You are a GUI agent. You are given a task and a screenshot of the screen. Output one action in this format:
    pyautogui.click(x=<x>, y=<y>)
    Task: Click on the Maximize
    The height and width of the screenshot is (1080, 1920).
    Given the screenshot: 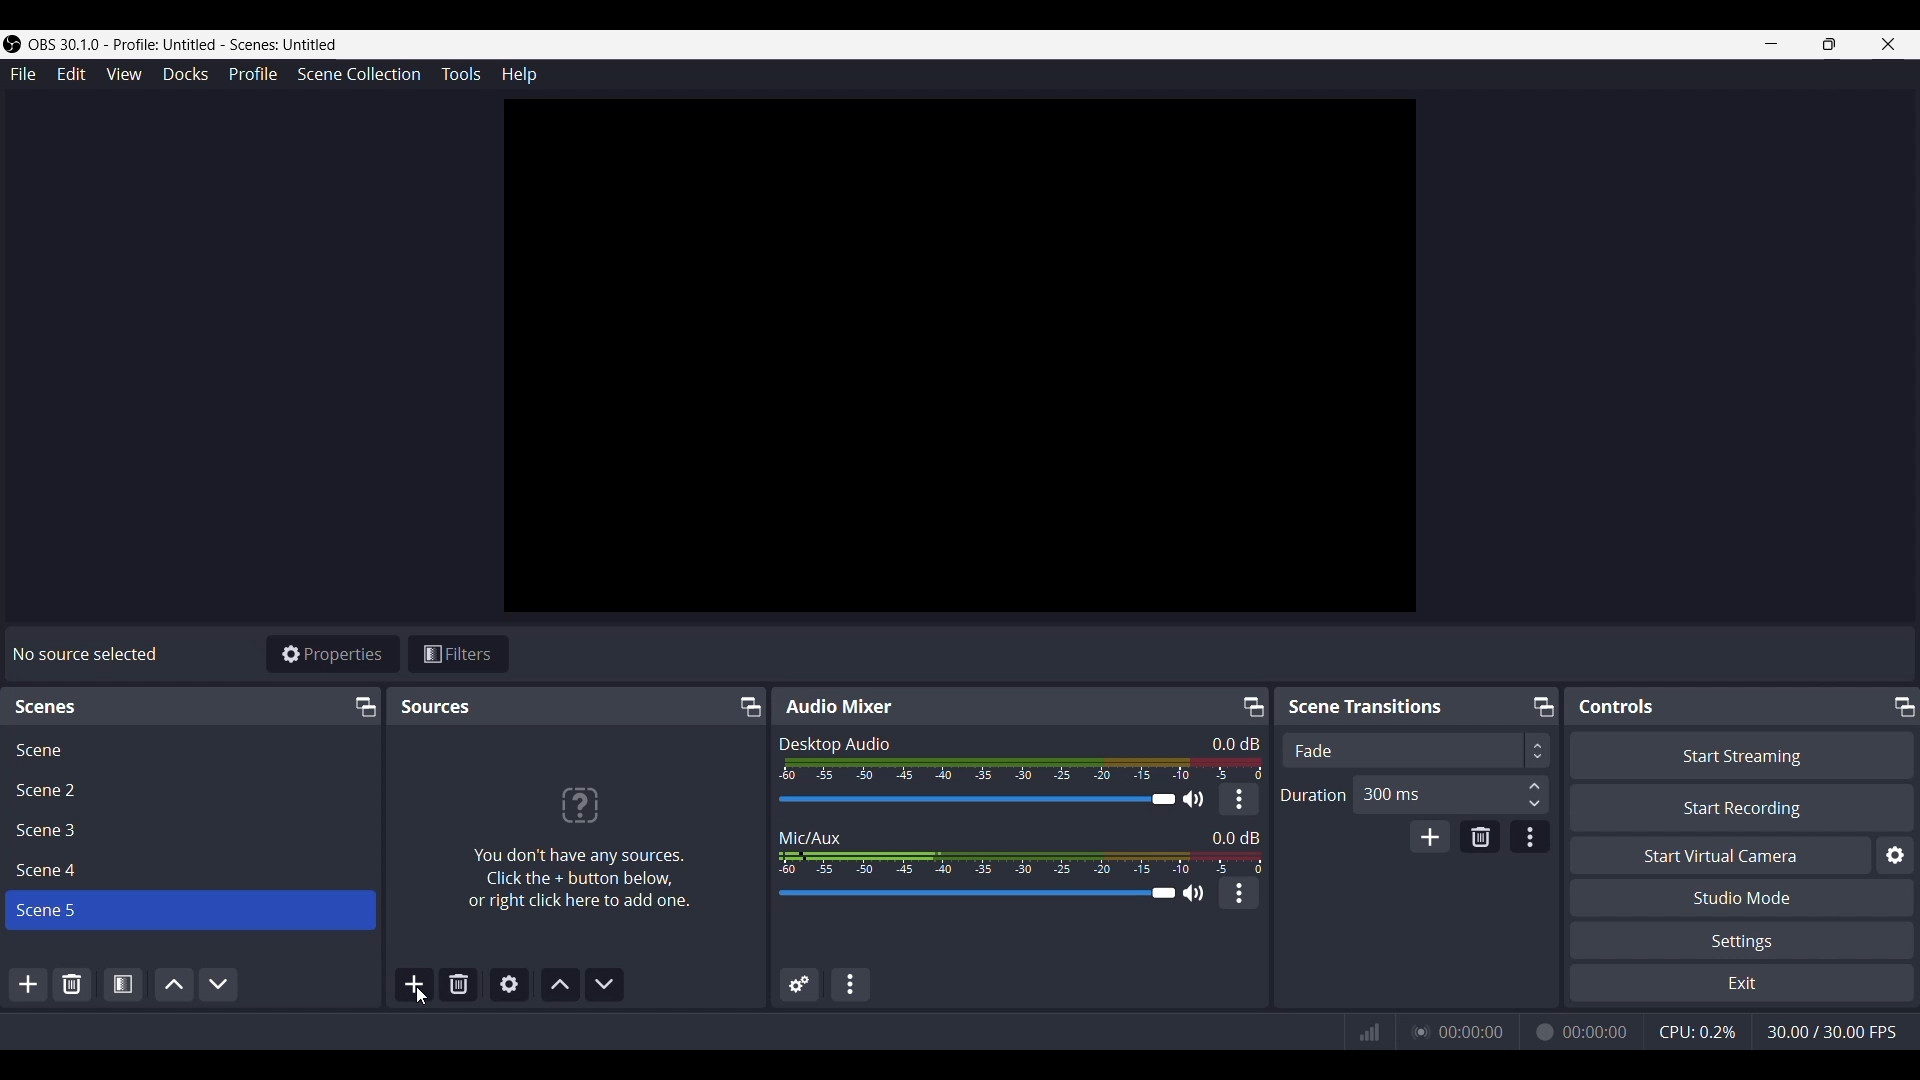 What is the action you would take?
    pyautogui.click(x=362, y=705)
    